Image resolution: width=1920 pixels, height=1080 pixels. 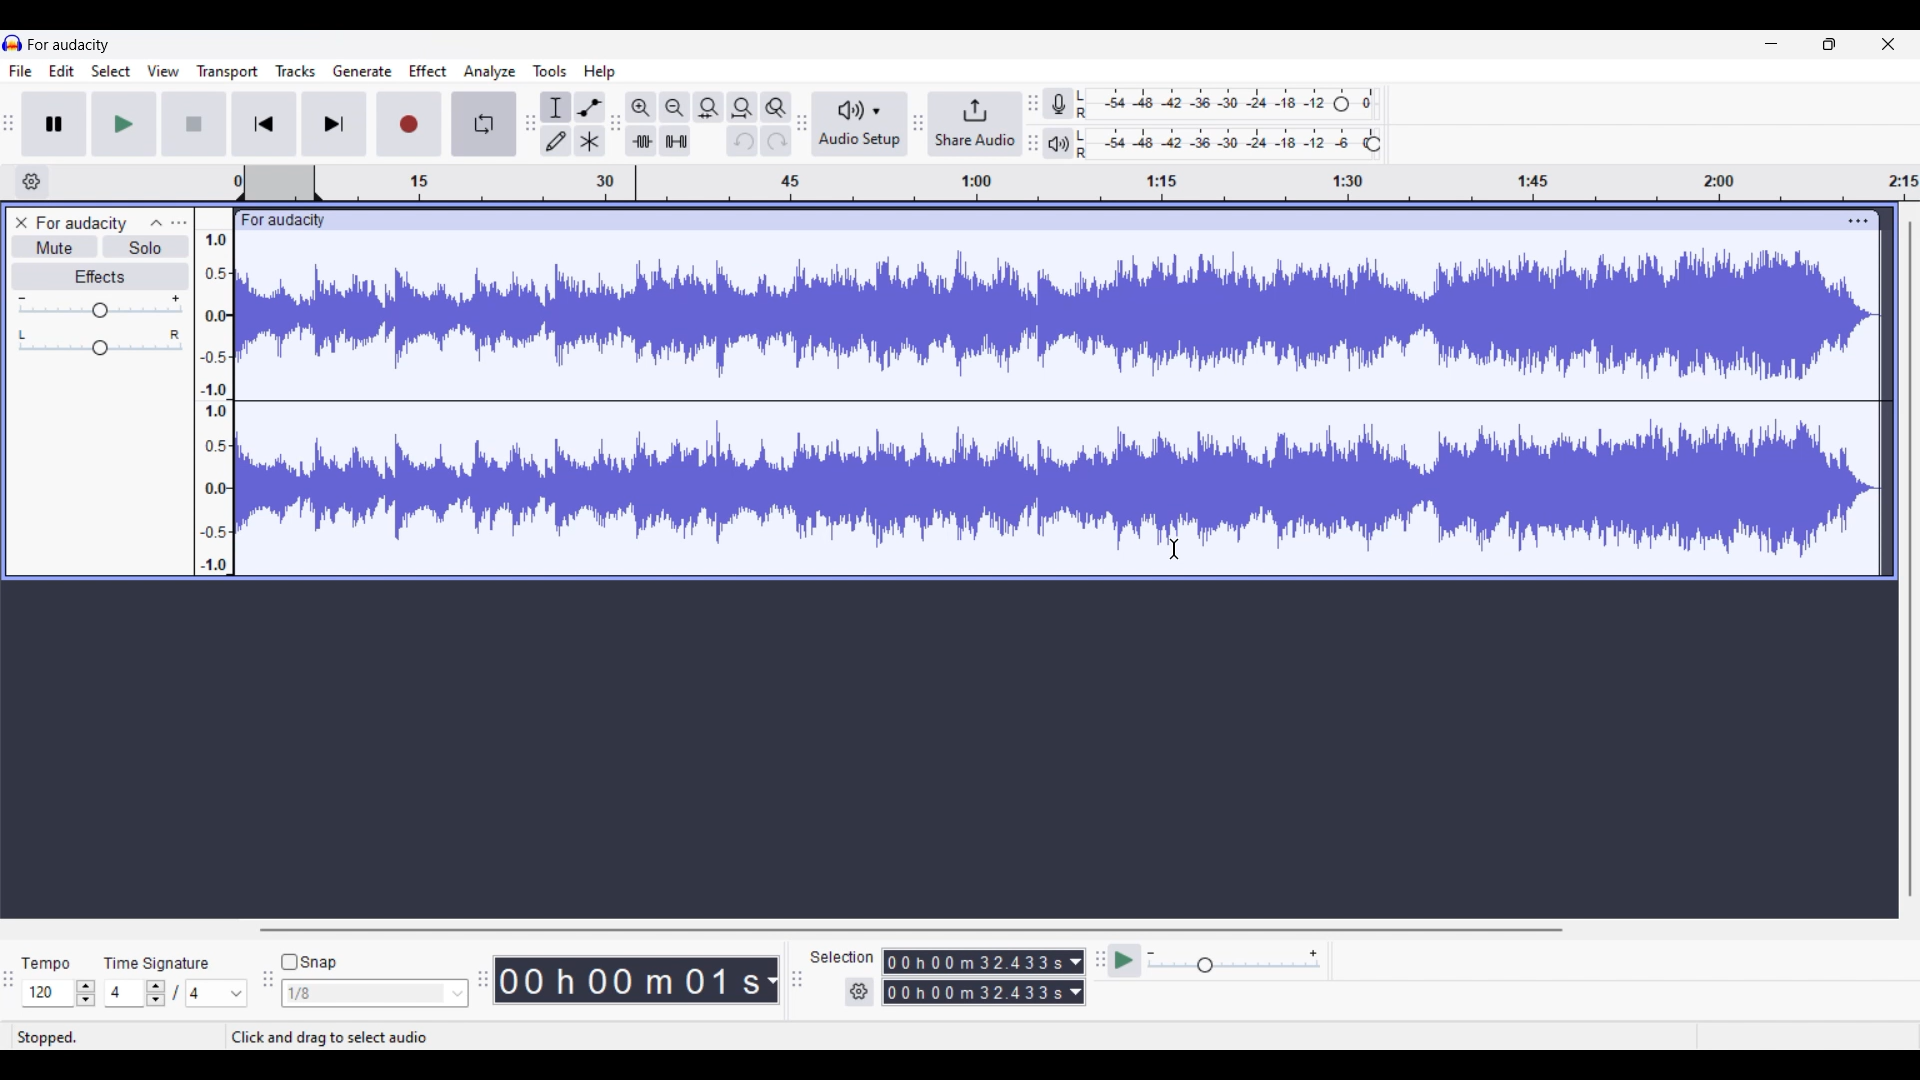 I want to click on Envelop tool, so click(x=590, y=108).